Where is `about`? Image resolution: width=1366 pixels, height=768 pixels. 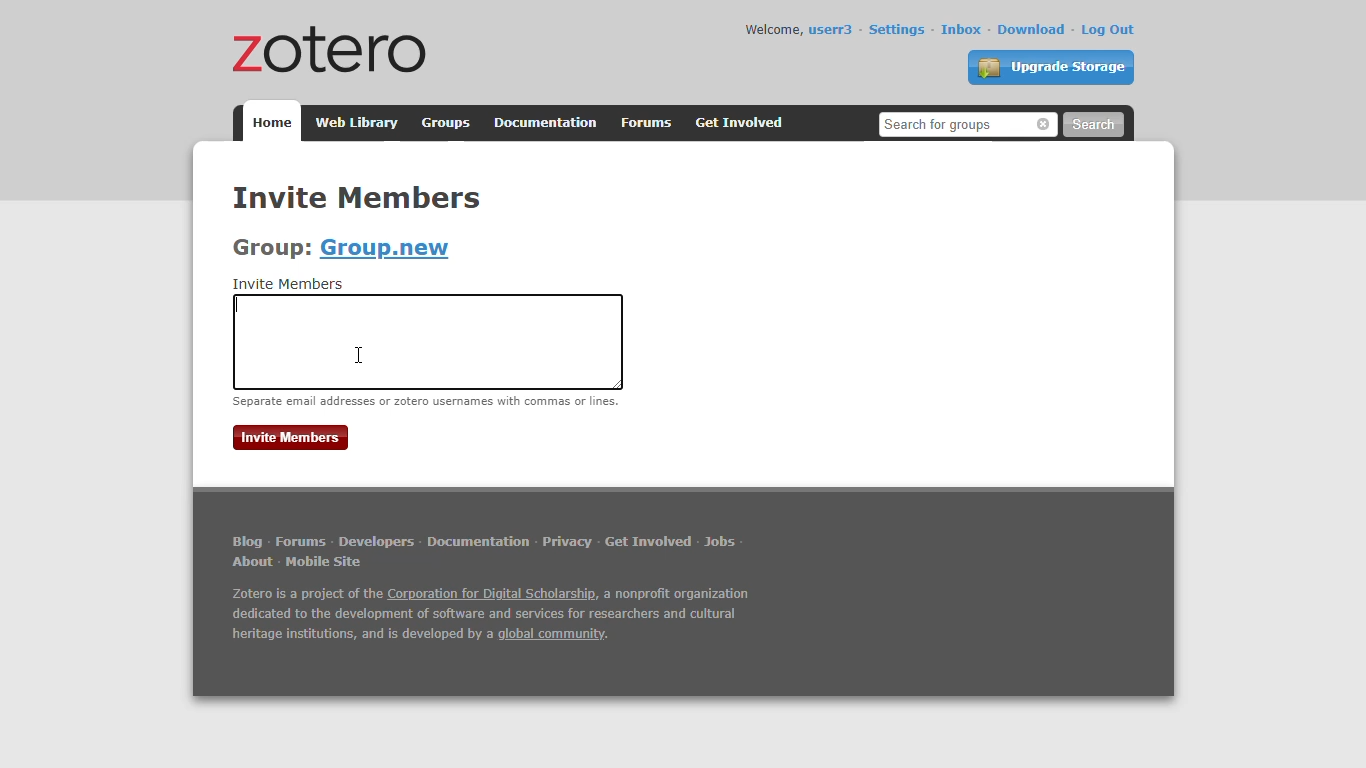
about is located at coordinates (252, 562).